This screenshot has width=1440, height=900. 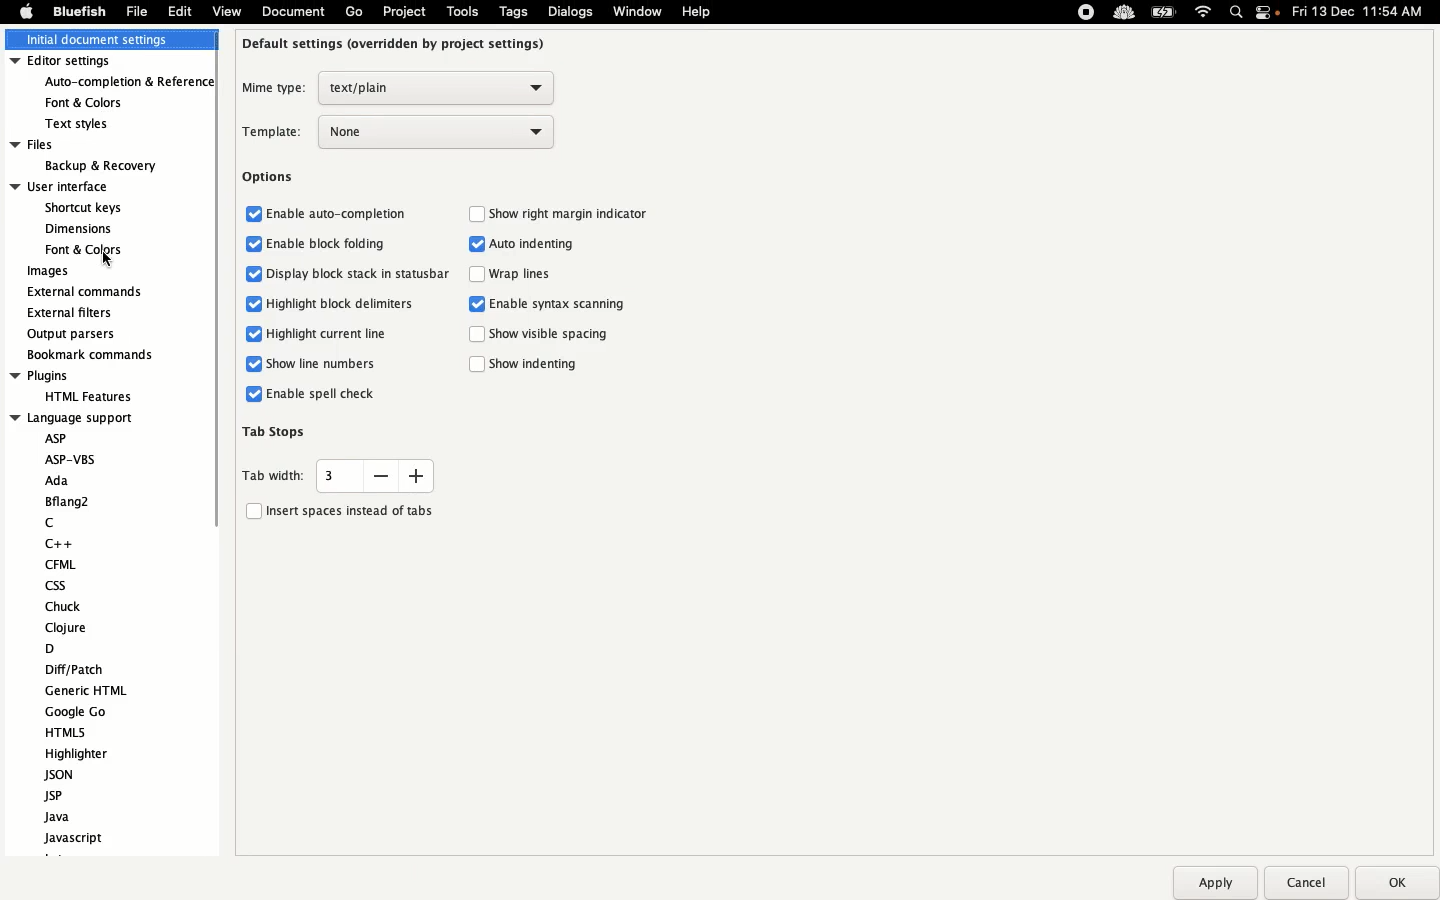 What do you see at coordinates (354, 12) in the screenshot?
I see `Go` at bounding box center [354, 12].